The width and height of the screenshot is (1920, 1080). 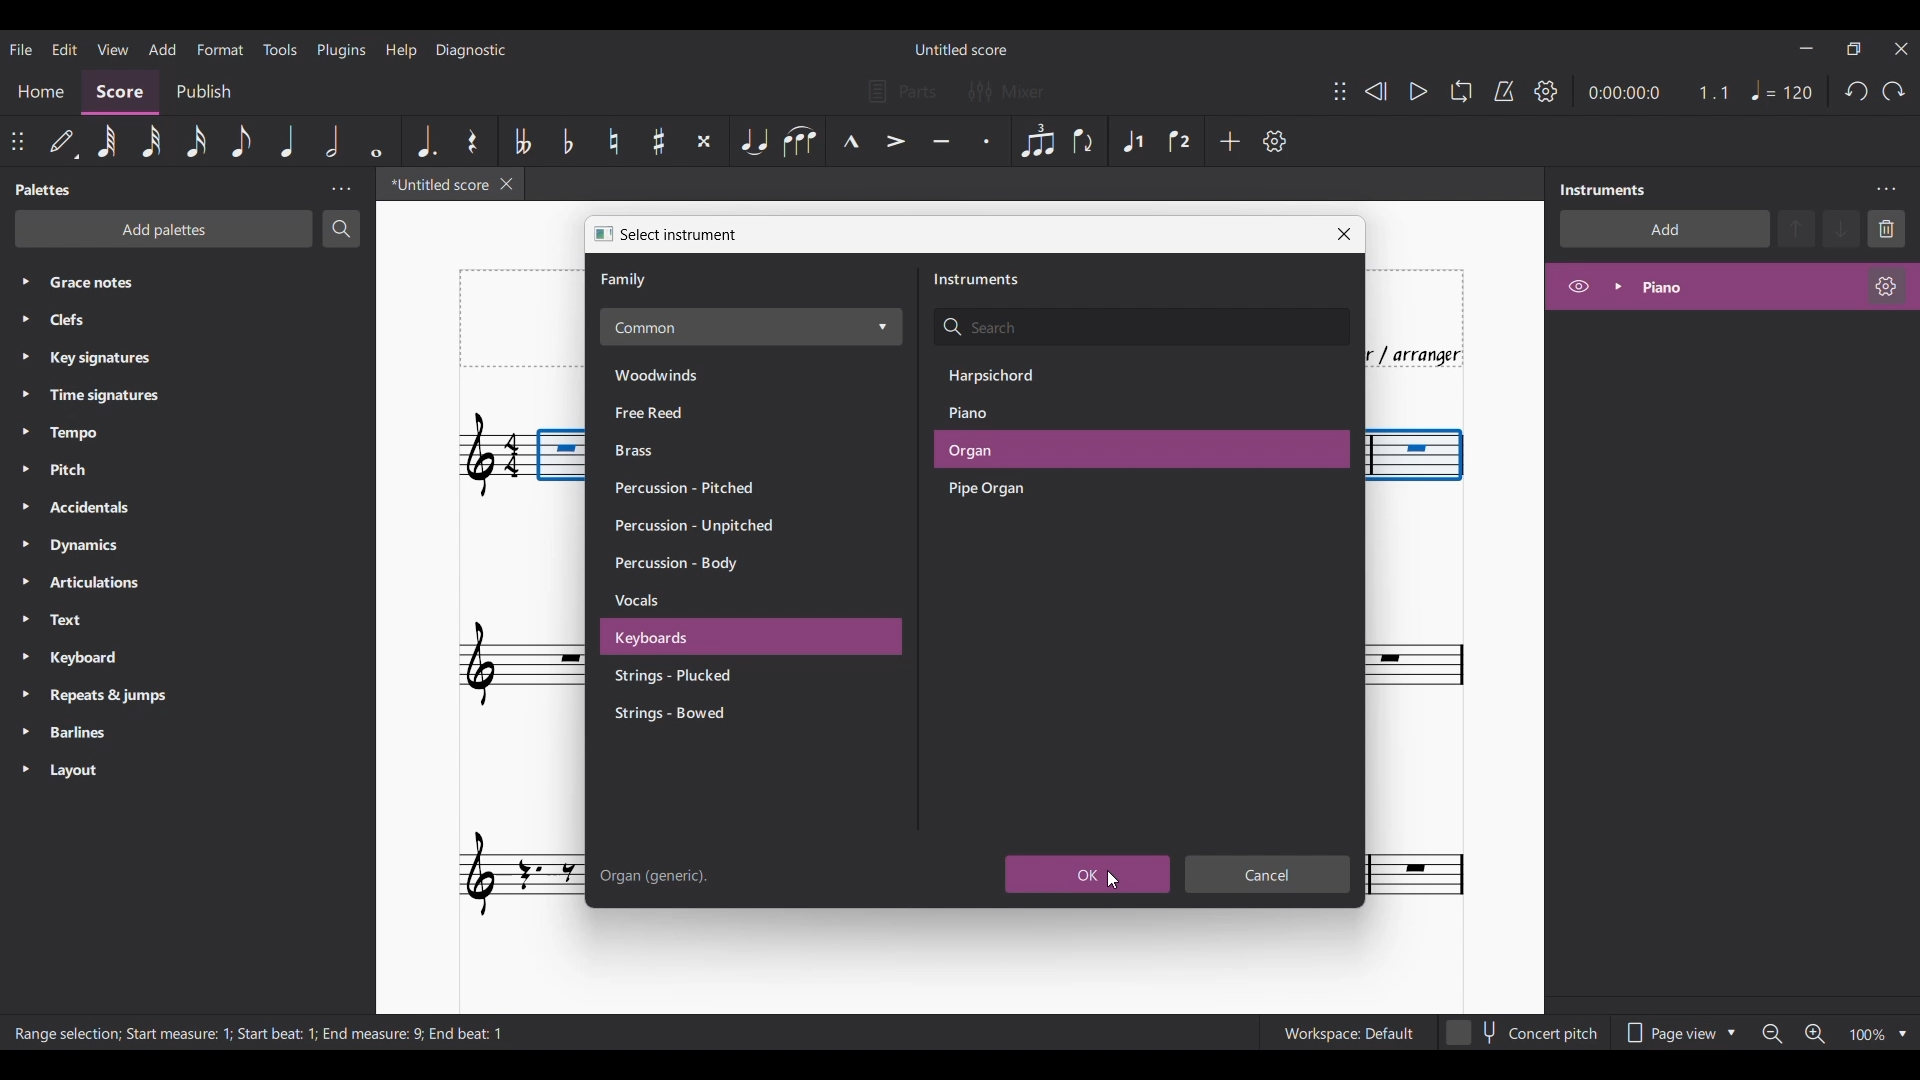 What do you see at coordinates (162, 49) in the screenshot?
I see `Add menu` at bounding box center [162, 49].